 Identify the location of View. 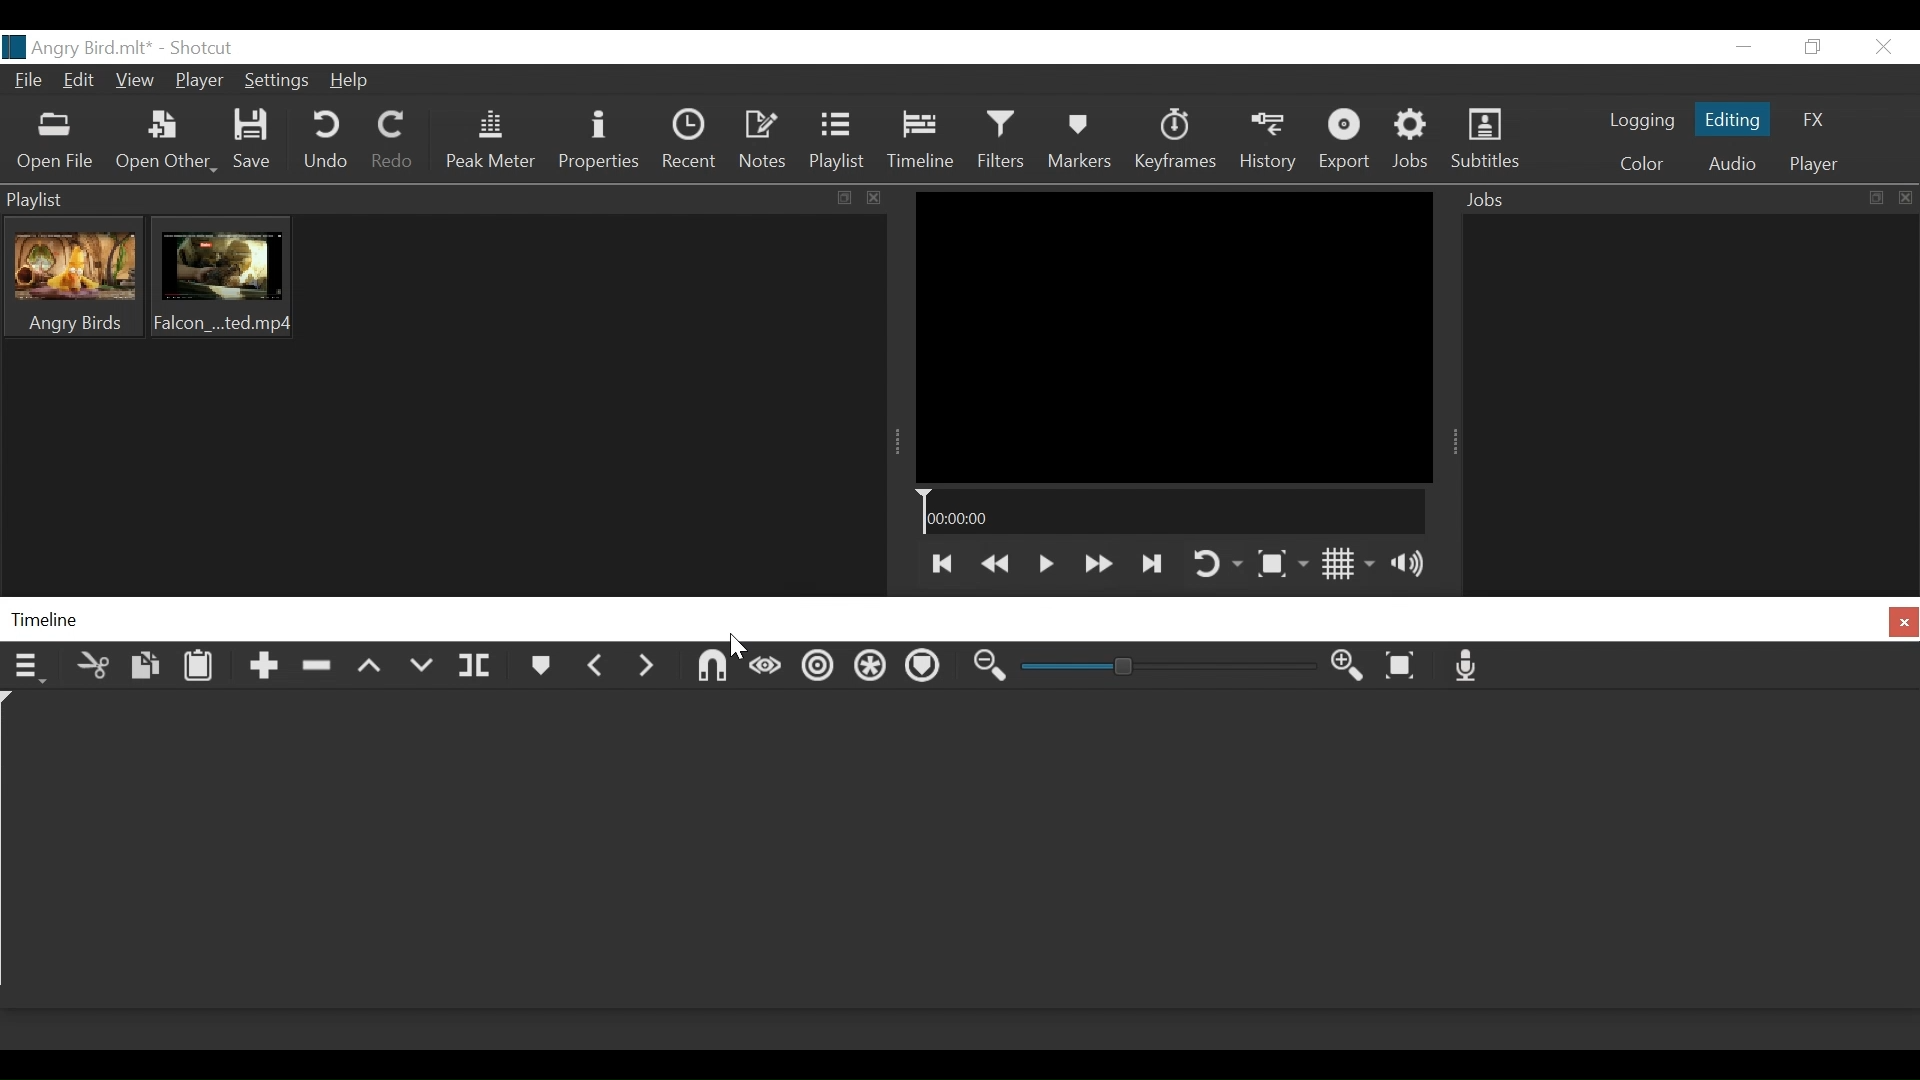
(137, 80).